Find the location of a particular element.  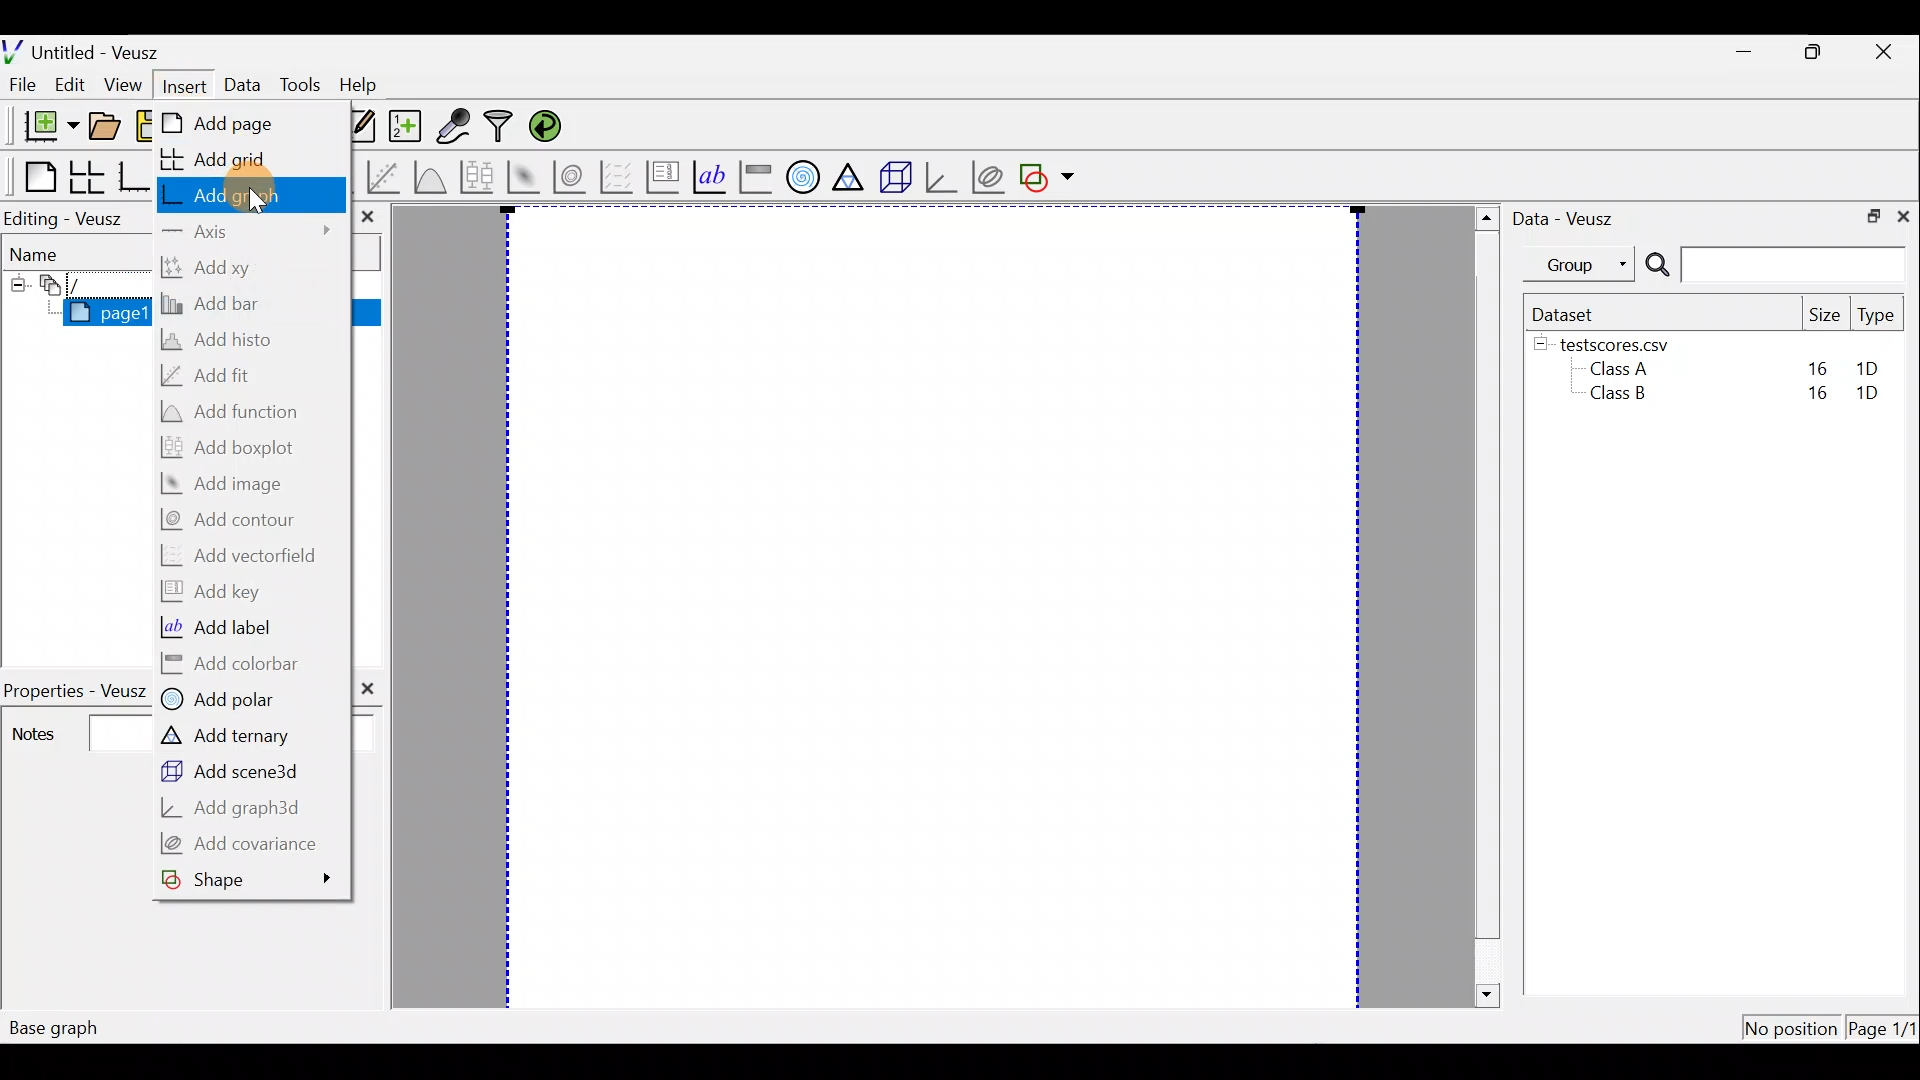

Add page is located at coordinates (228, 123).